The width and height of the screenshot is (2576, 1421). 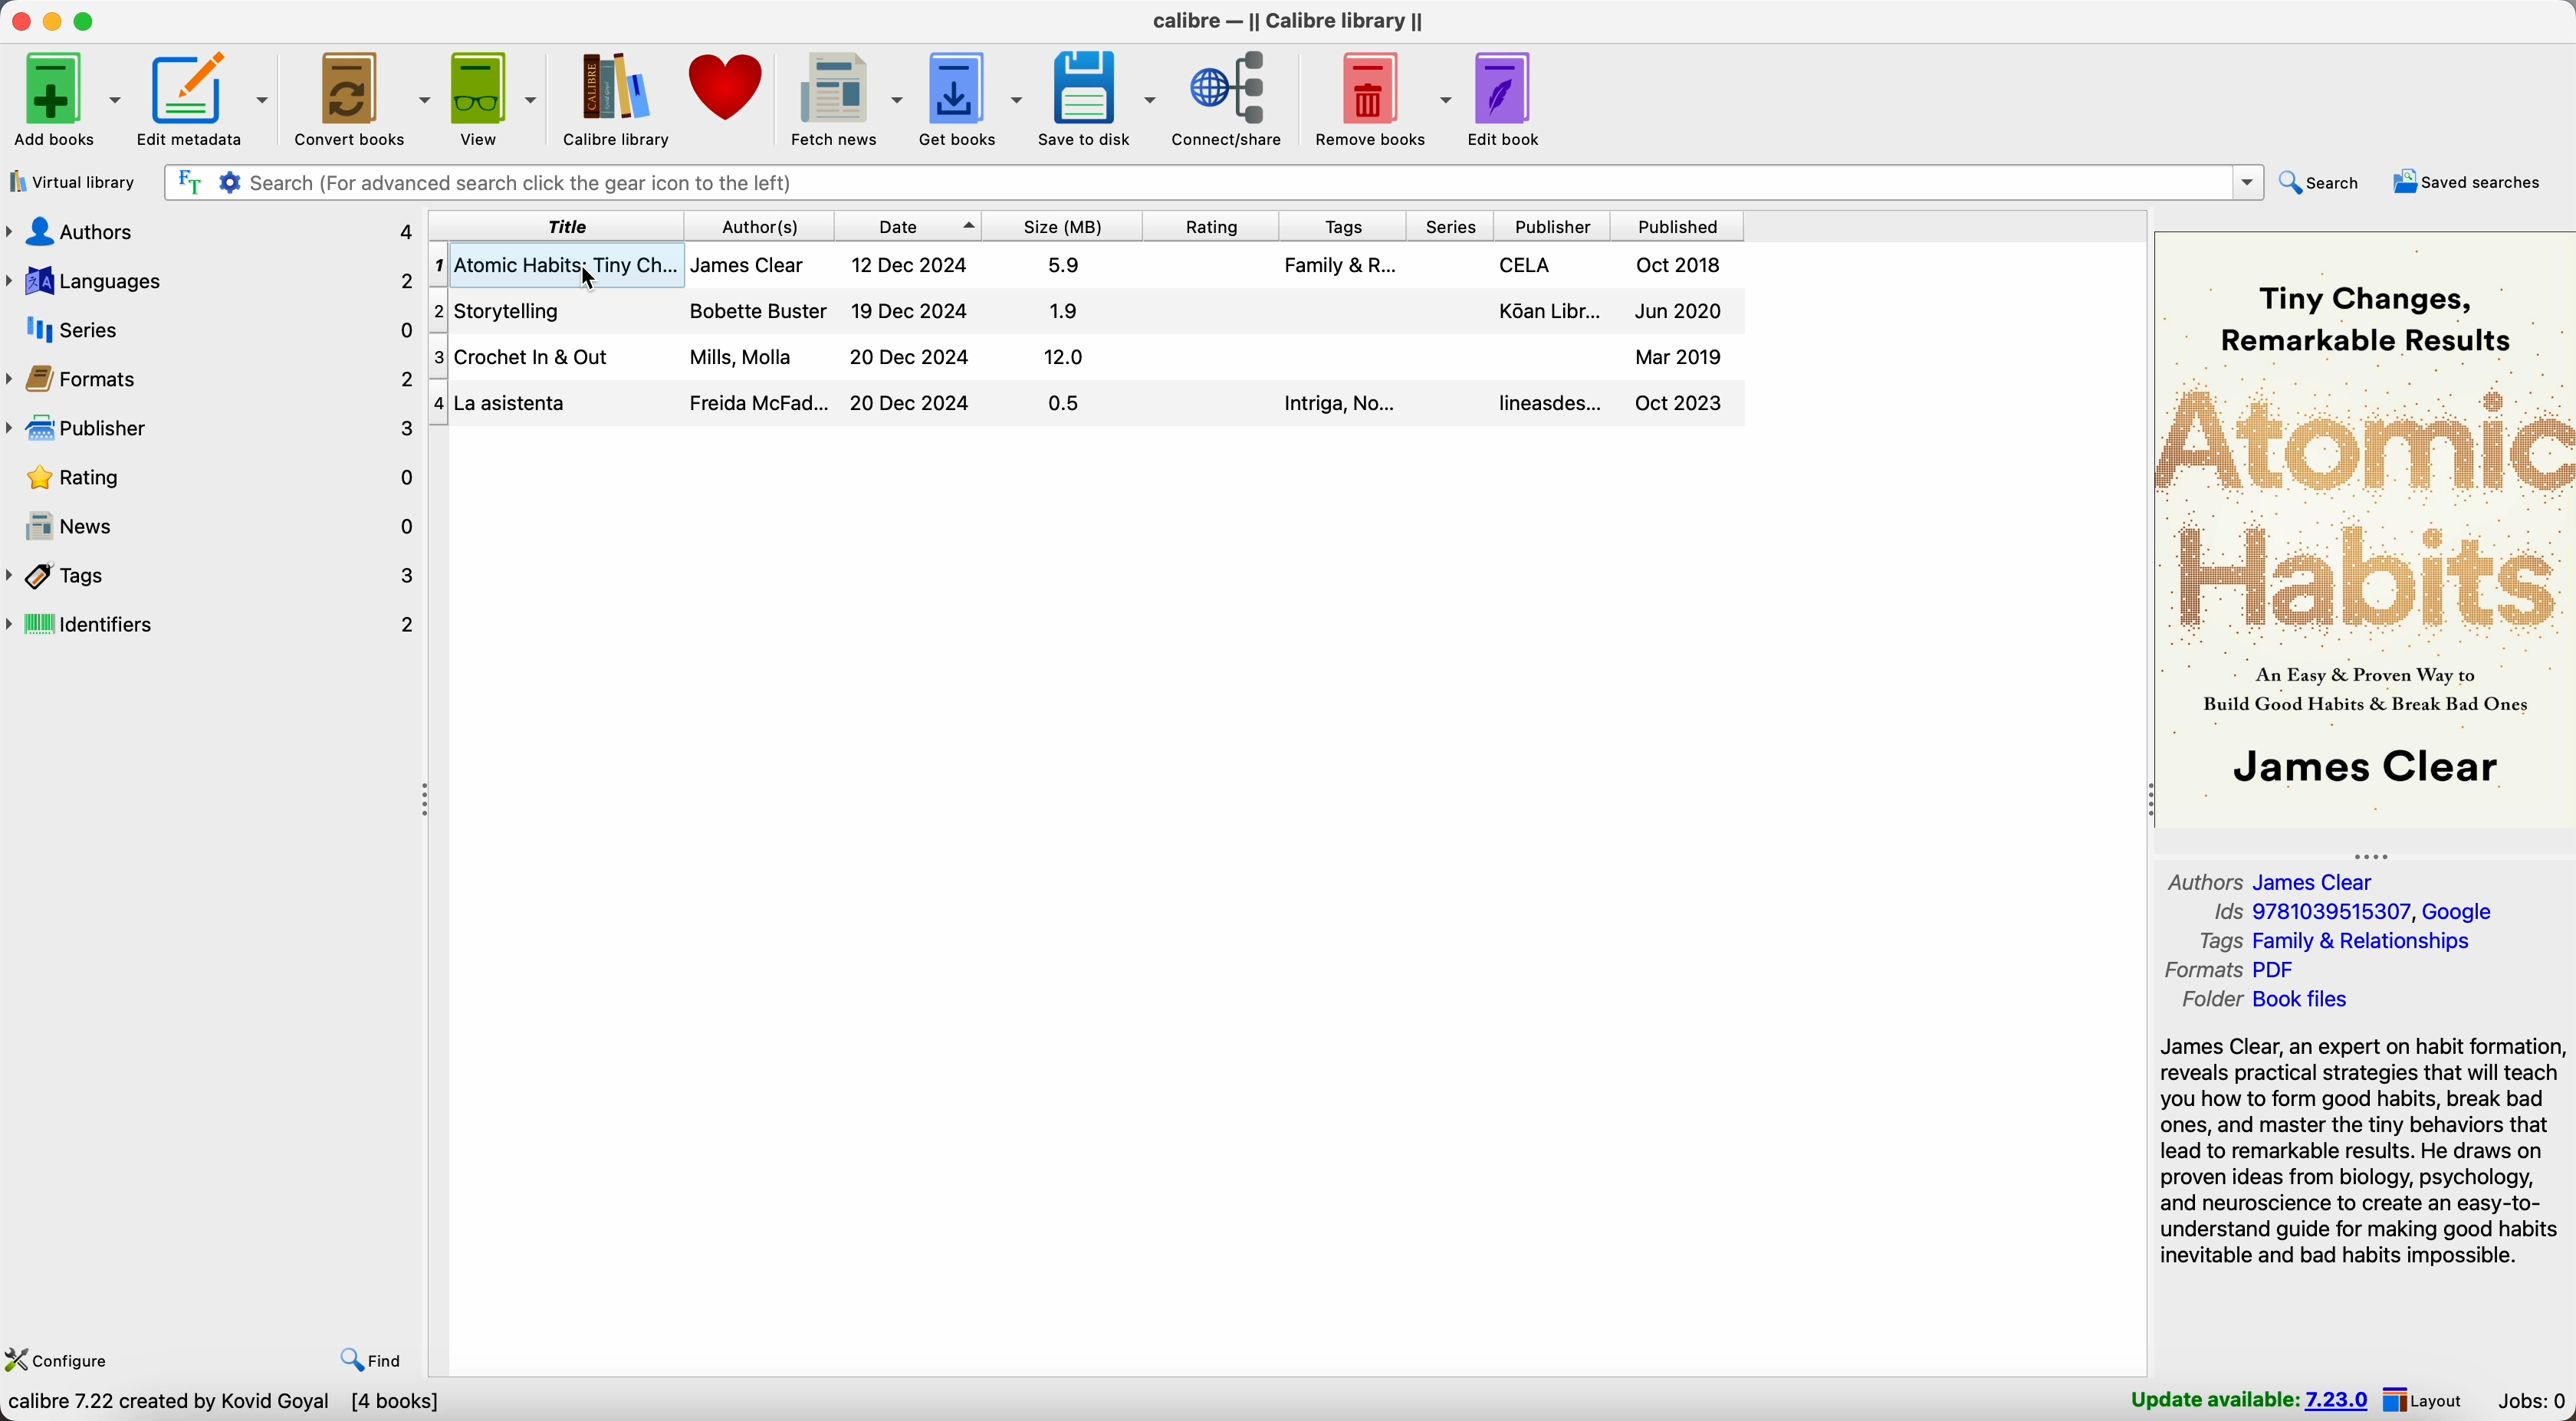 What do you see at coordinates (1380, 100) in the screenshot?
I see `remove books` at bounding box center [1380, 100].